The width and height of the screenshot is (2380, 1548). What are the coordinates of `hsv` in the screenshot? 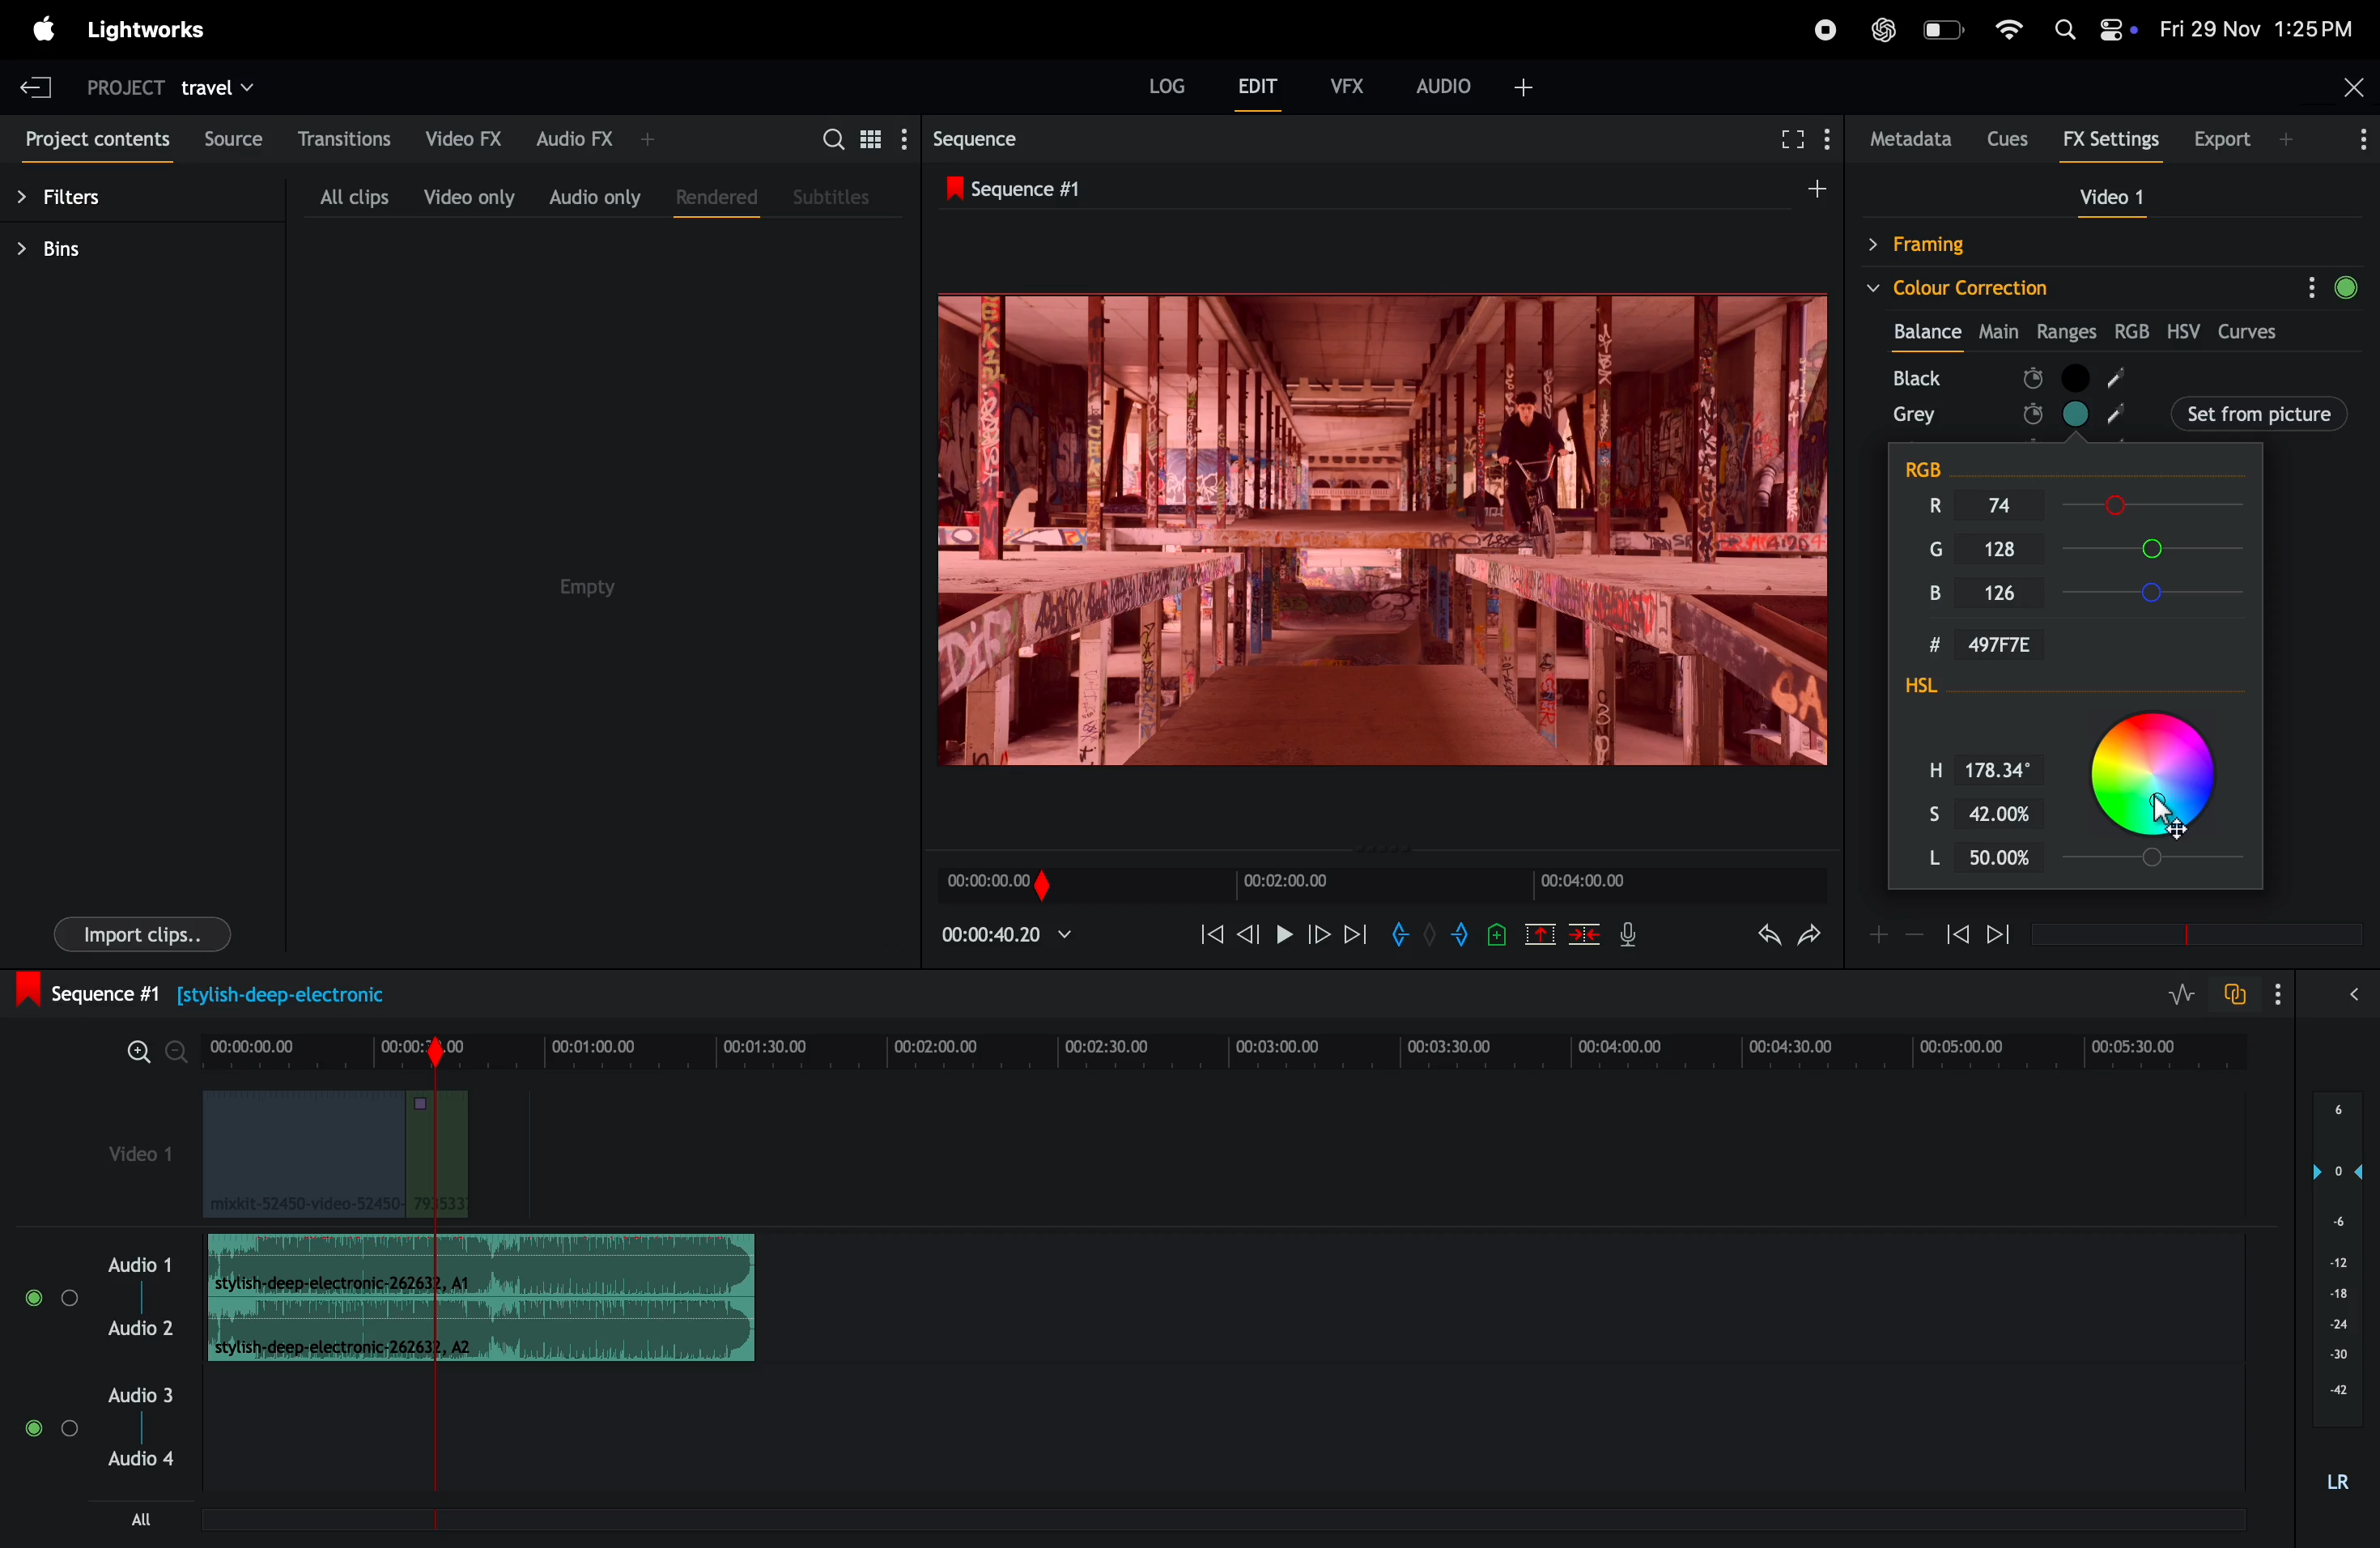 It's located at (2187, 331).